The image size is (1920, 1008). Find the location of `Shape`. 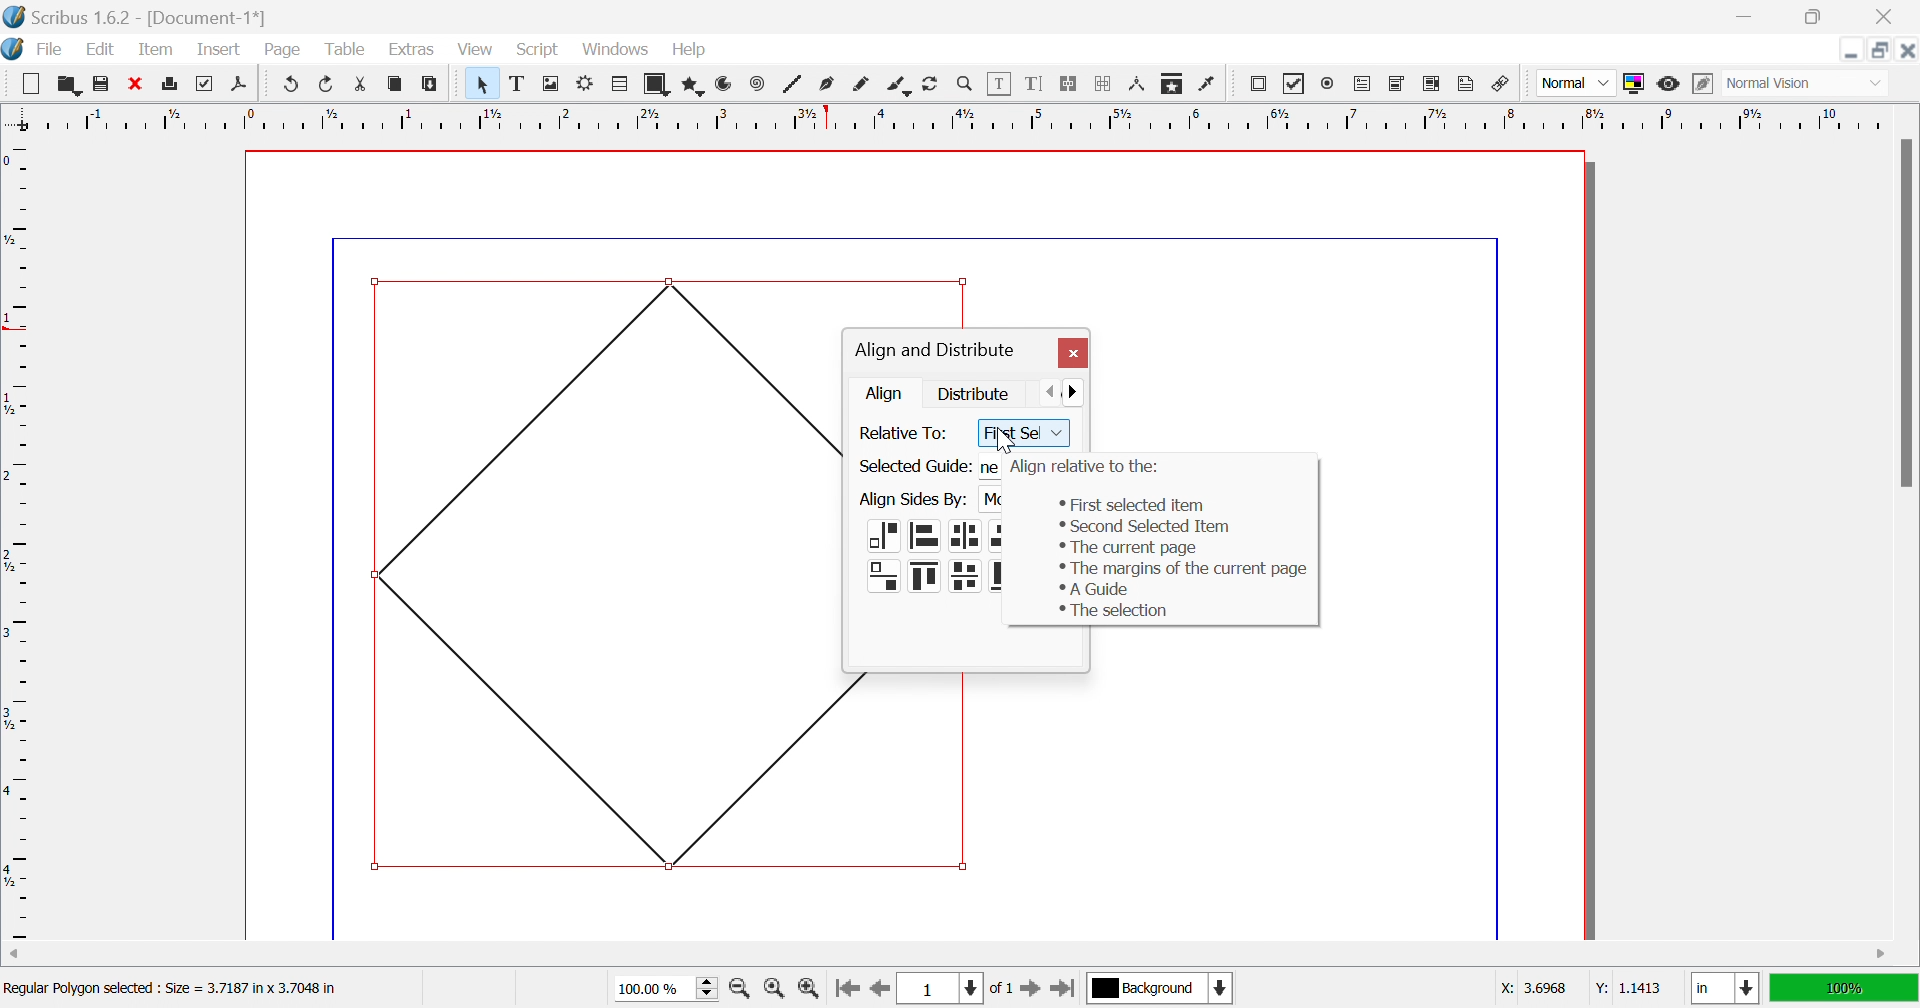

Shape is located at coordinates (603, 569).